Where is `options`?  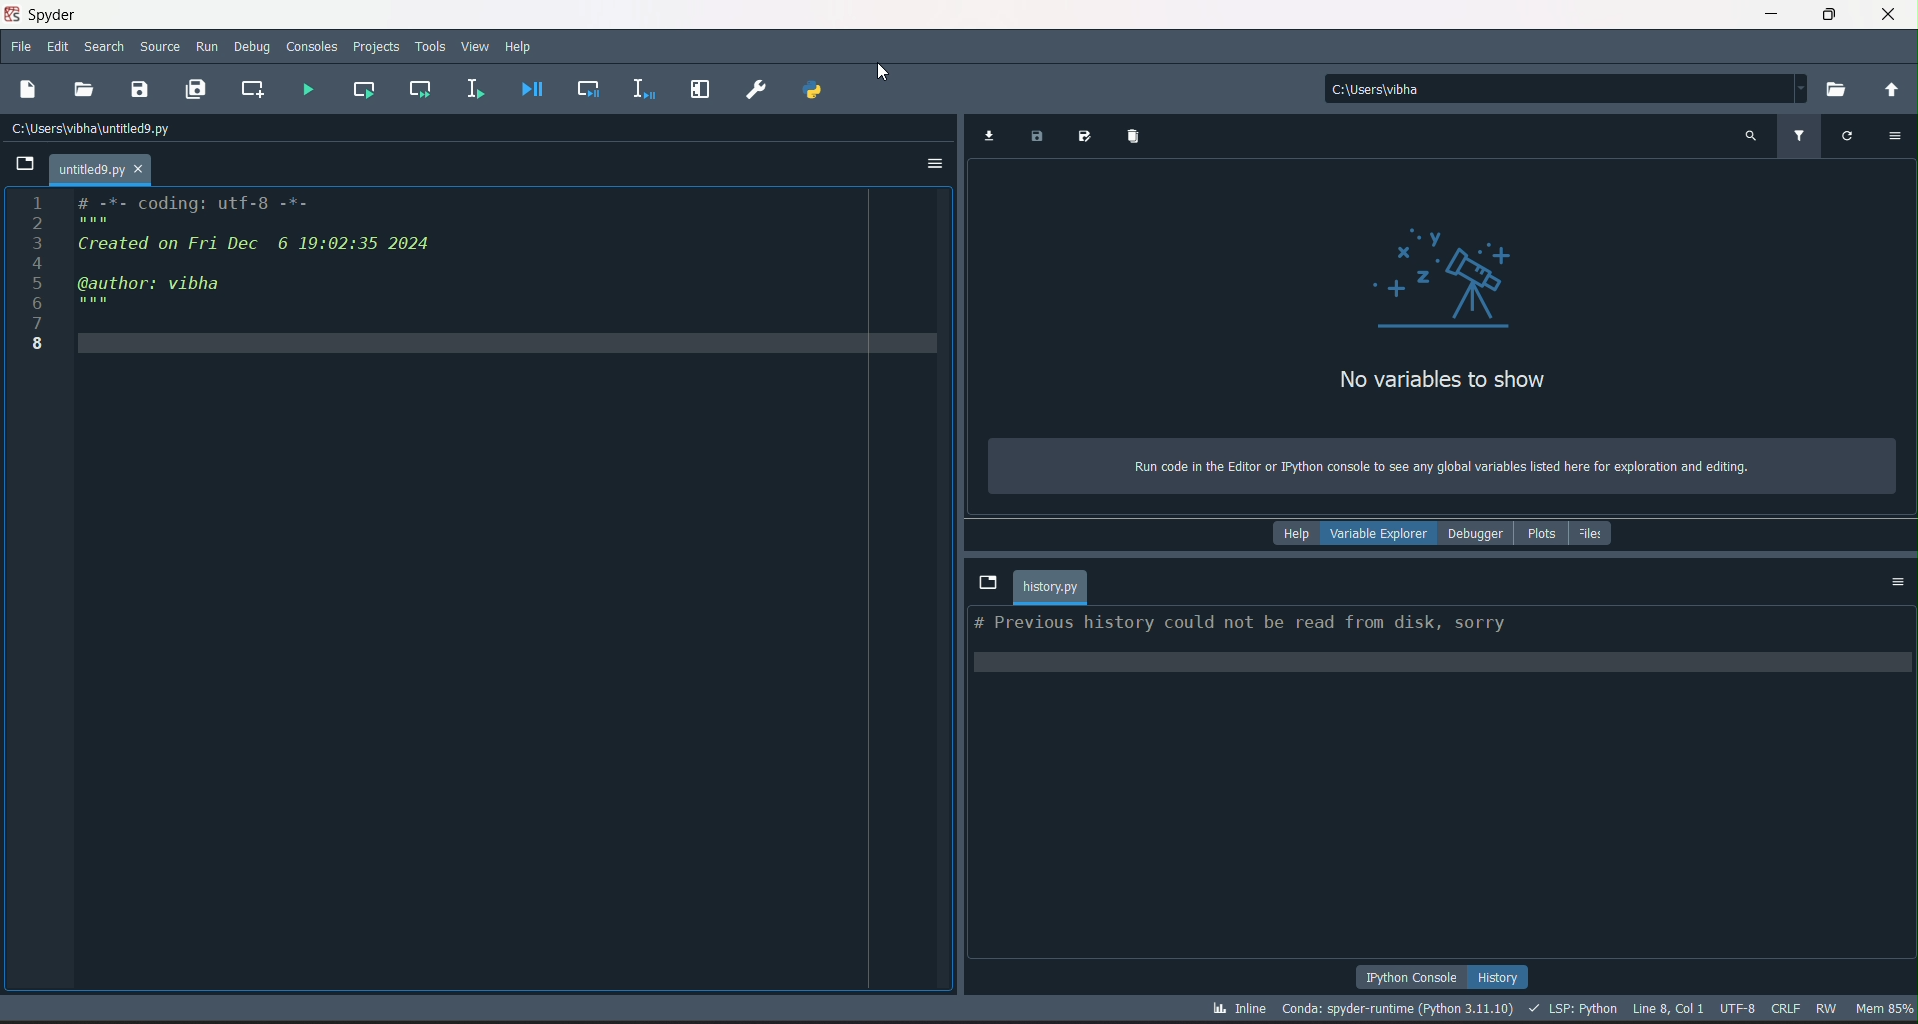
options is located at coordinates (933, 163).